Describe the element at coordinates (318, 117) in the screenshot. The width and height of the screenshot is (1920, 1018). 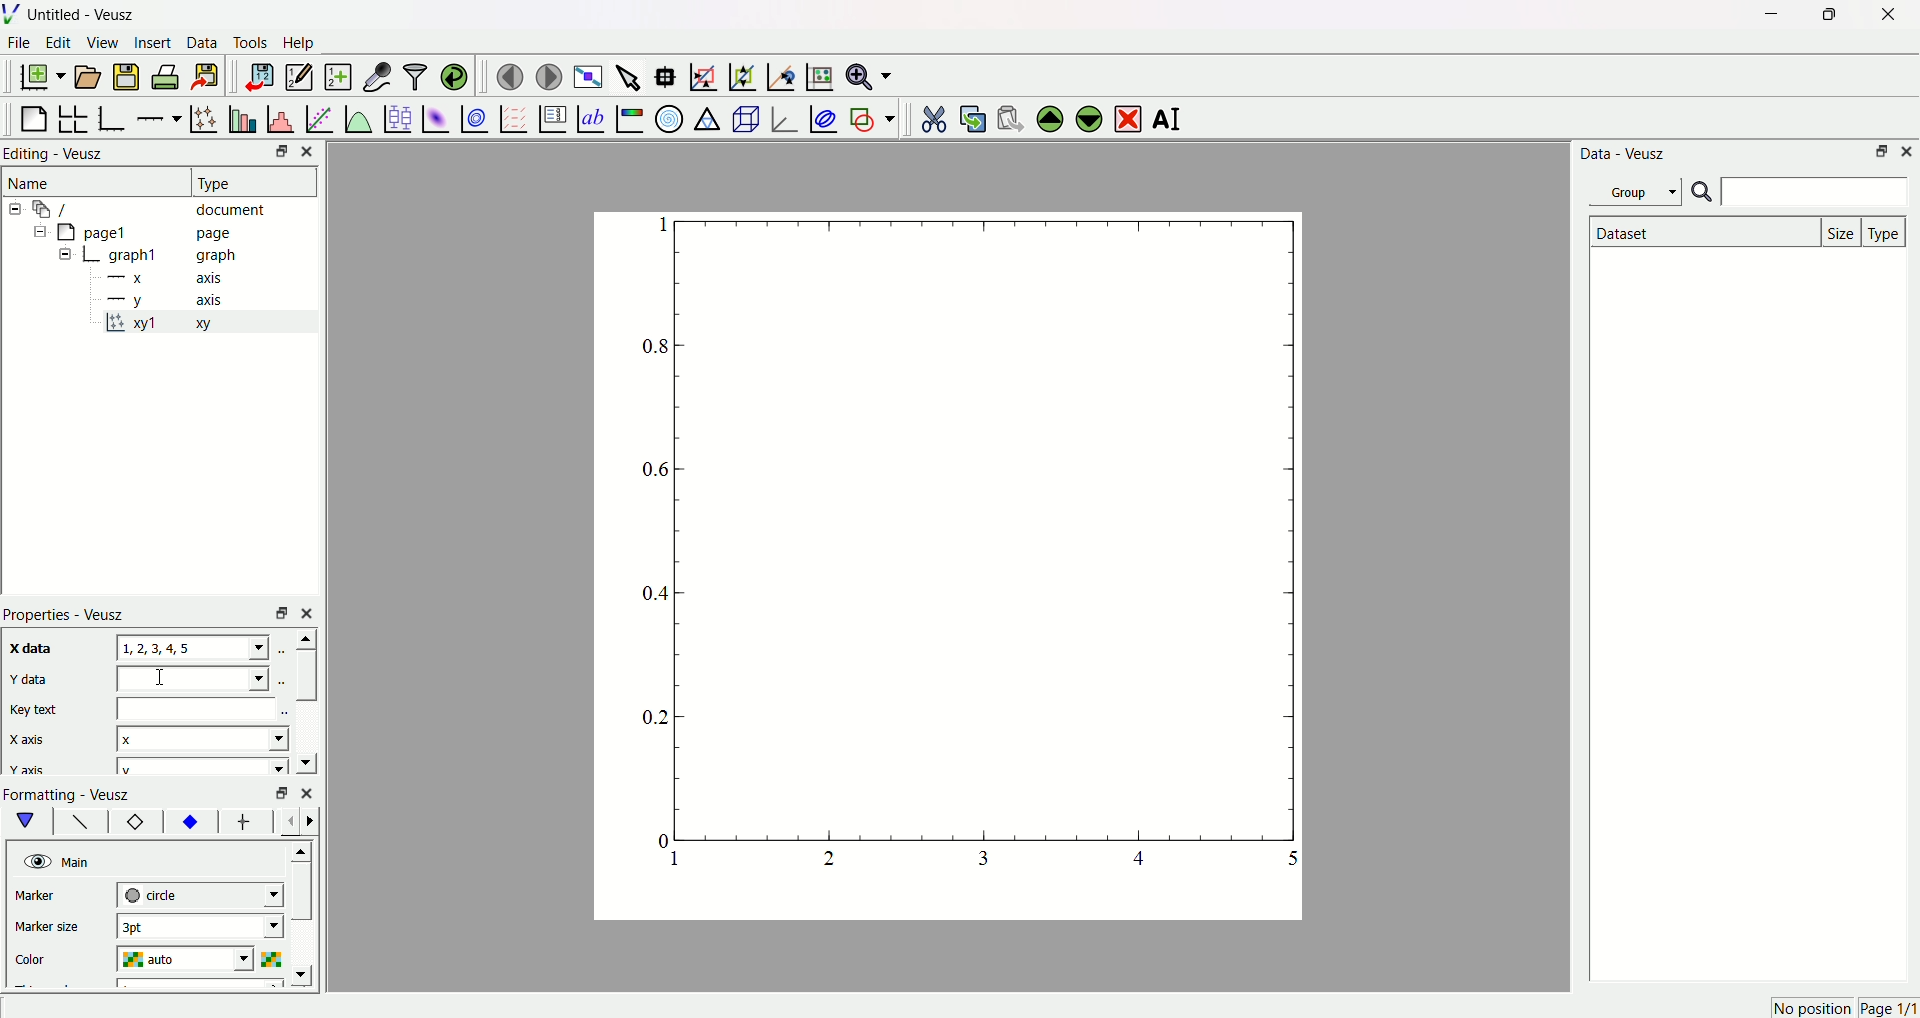
I see `fit a function` at that location.